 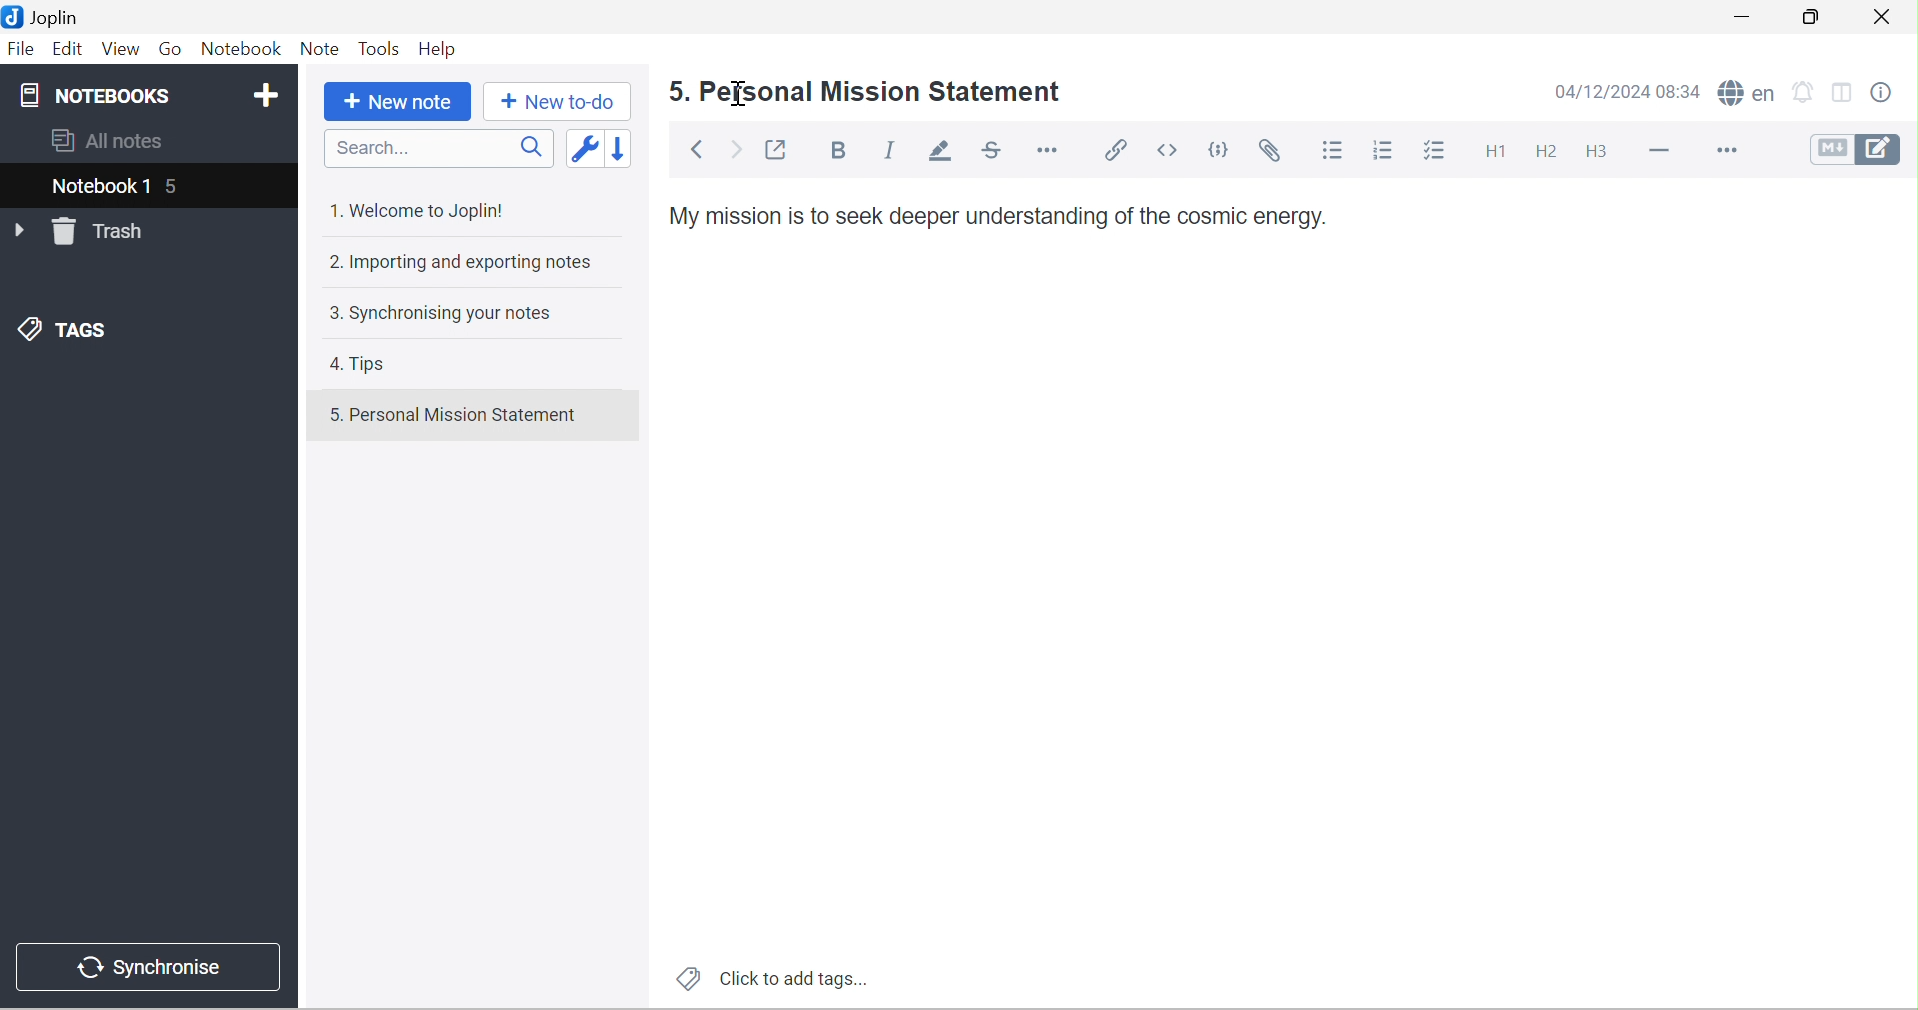 I want to click on Click to add tags, so click(x=771, y=979).